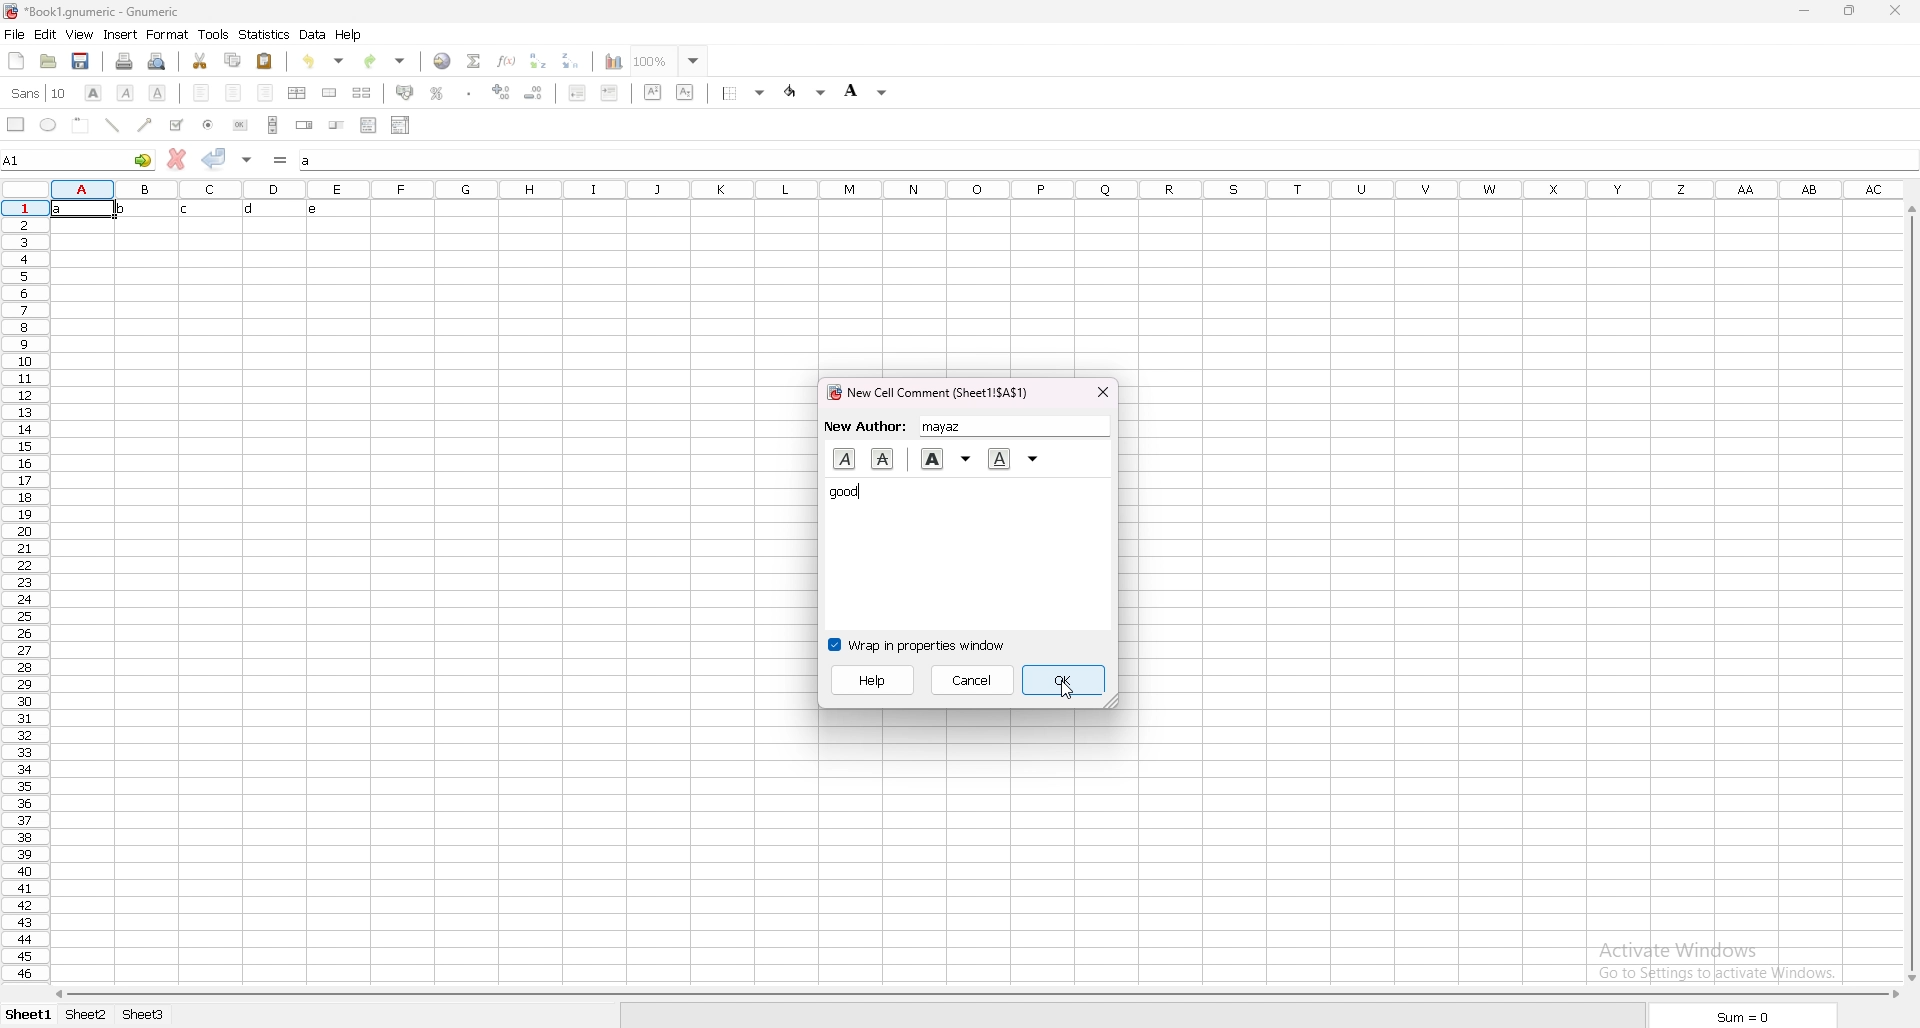 The width and height of the screenshot is (1920, 1028). Describe the element at coordinates (539, 62) in the screenshot. I see `sort ascending` at that location.